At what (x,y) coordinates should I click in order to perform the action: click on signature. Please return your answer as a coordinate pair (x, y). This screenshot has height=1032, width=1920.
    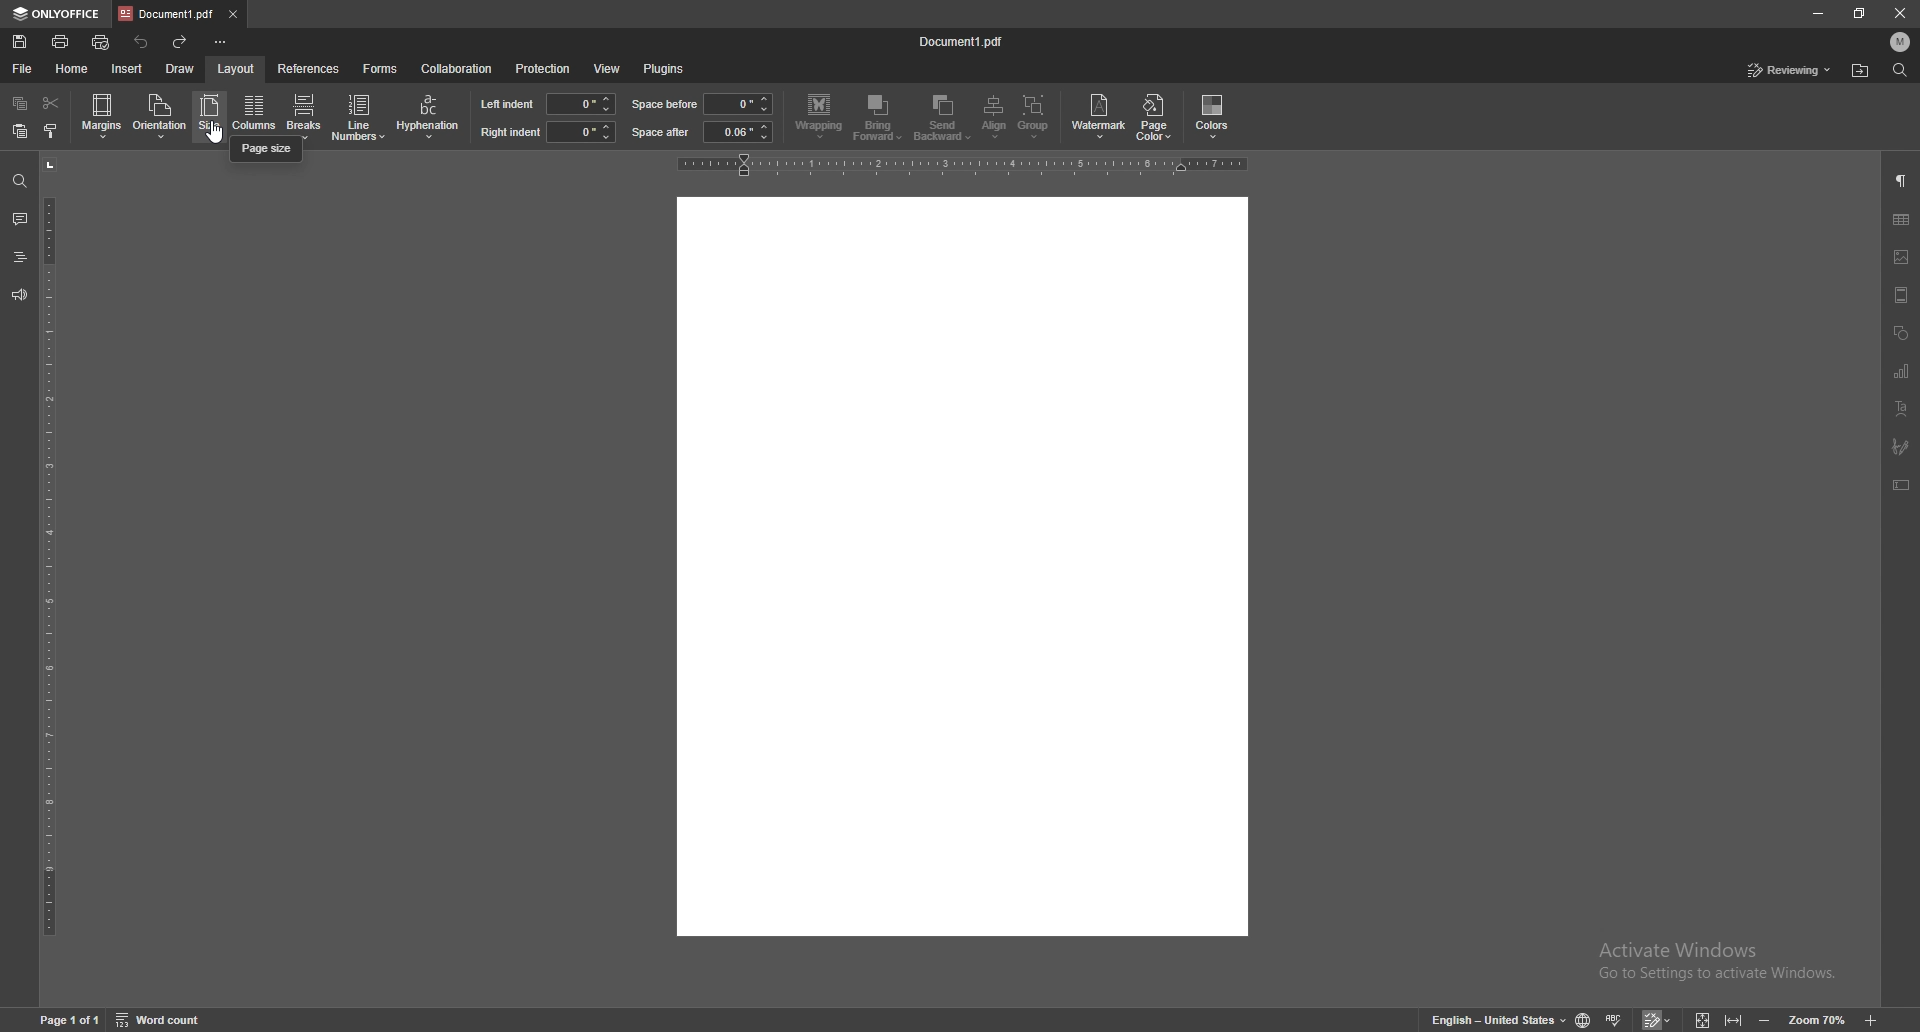
    Looking at the image, I should click on (1900, 446).